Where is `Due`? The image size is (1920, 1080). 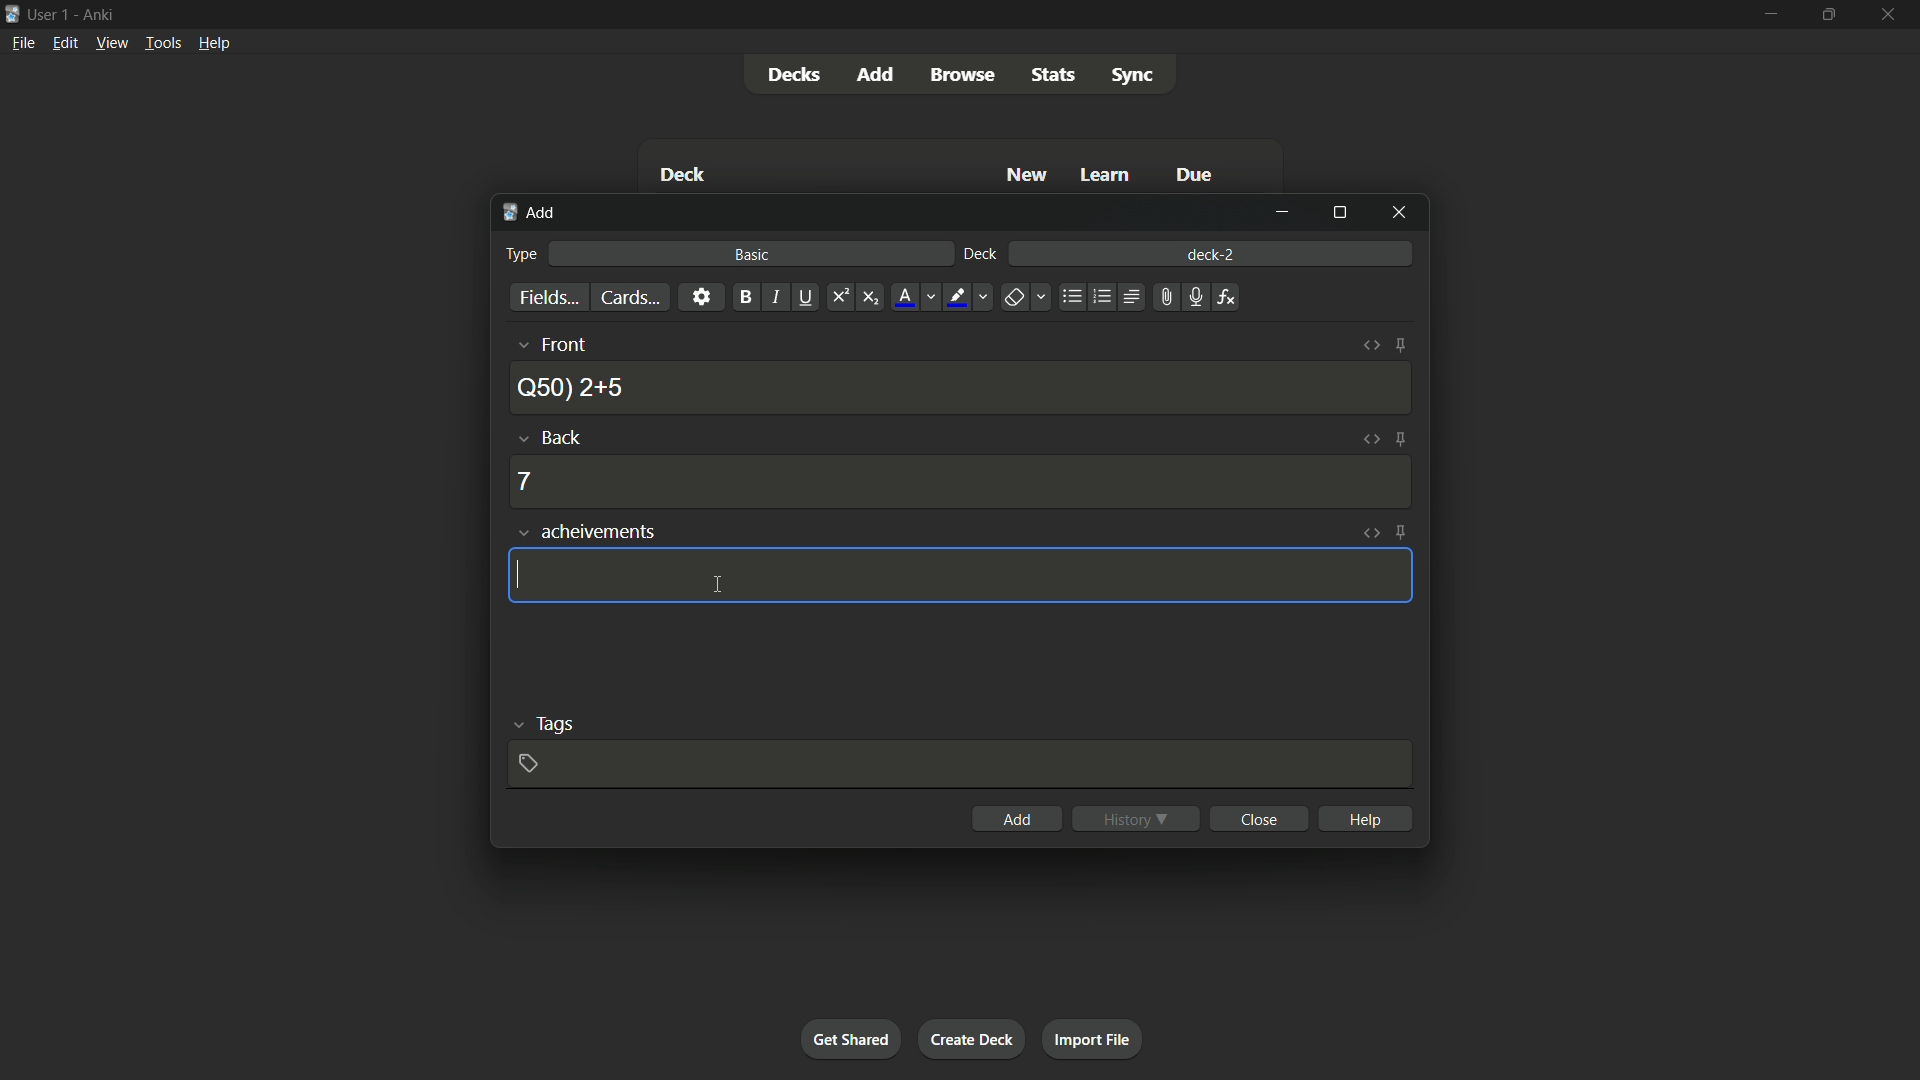 Due is located at coordinates (1196, 174).